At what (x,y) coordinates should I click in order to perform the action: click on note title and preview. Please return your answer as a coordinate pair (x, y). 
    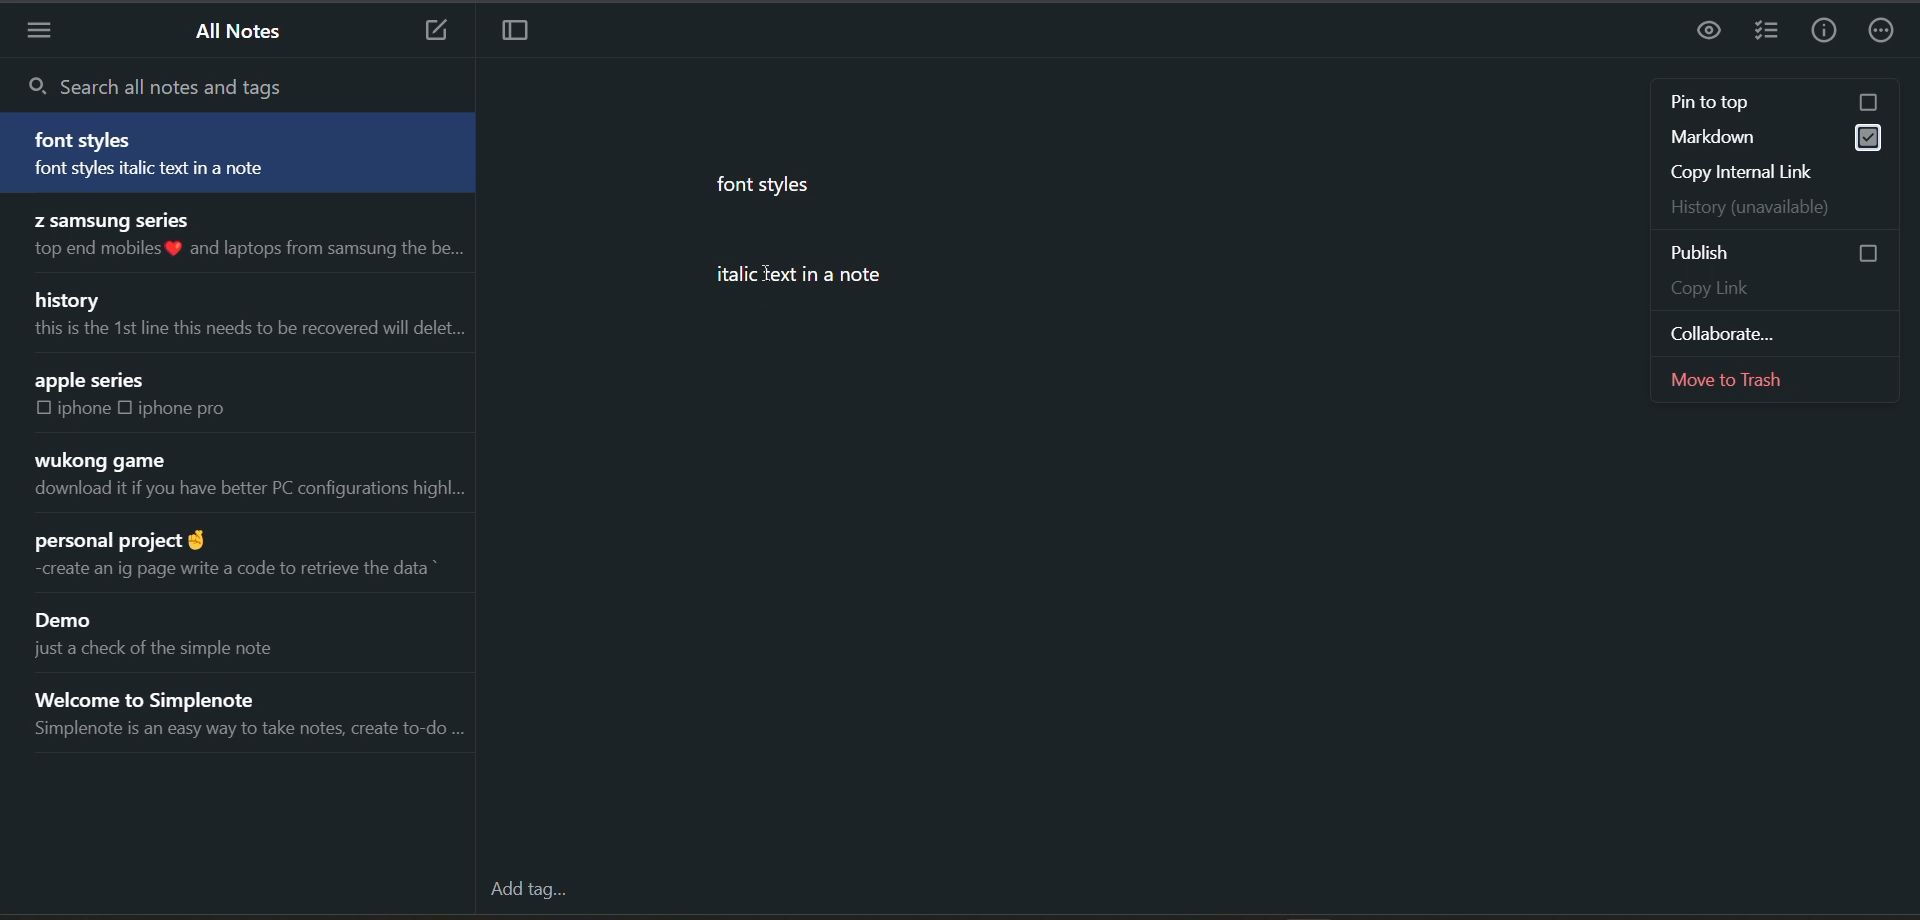
    Looking at the image, I should click on (167, 401).